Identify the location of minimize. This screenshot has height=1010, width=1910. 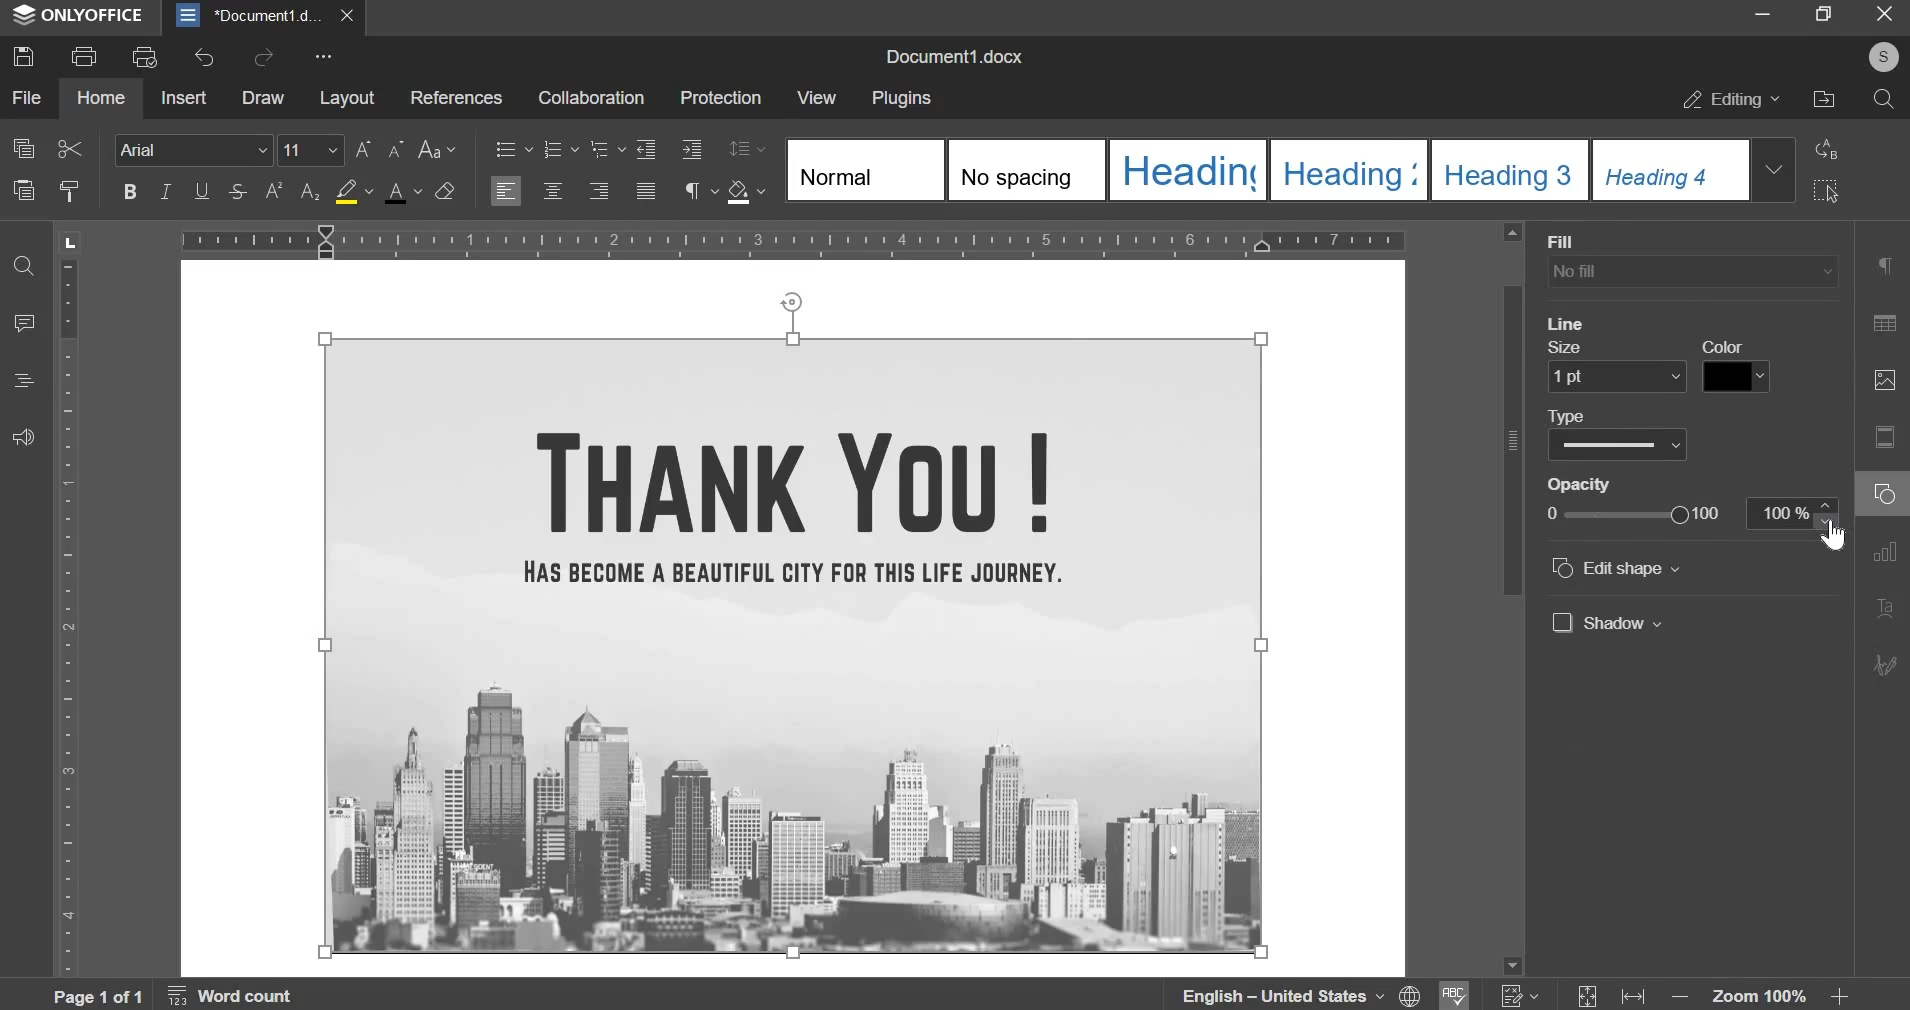
(1765, 15).